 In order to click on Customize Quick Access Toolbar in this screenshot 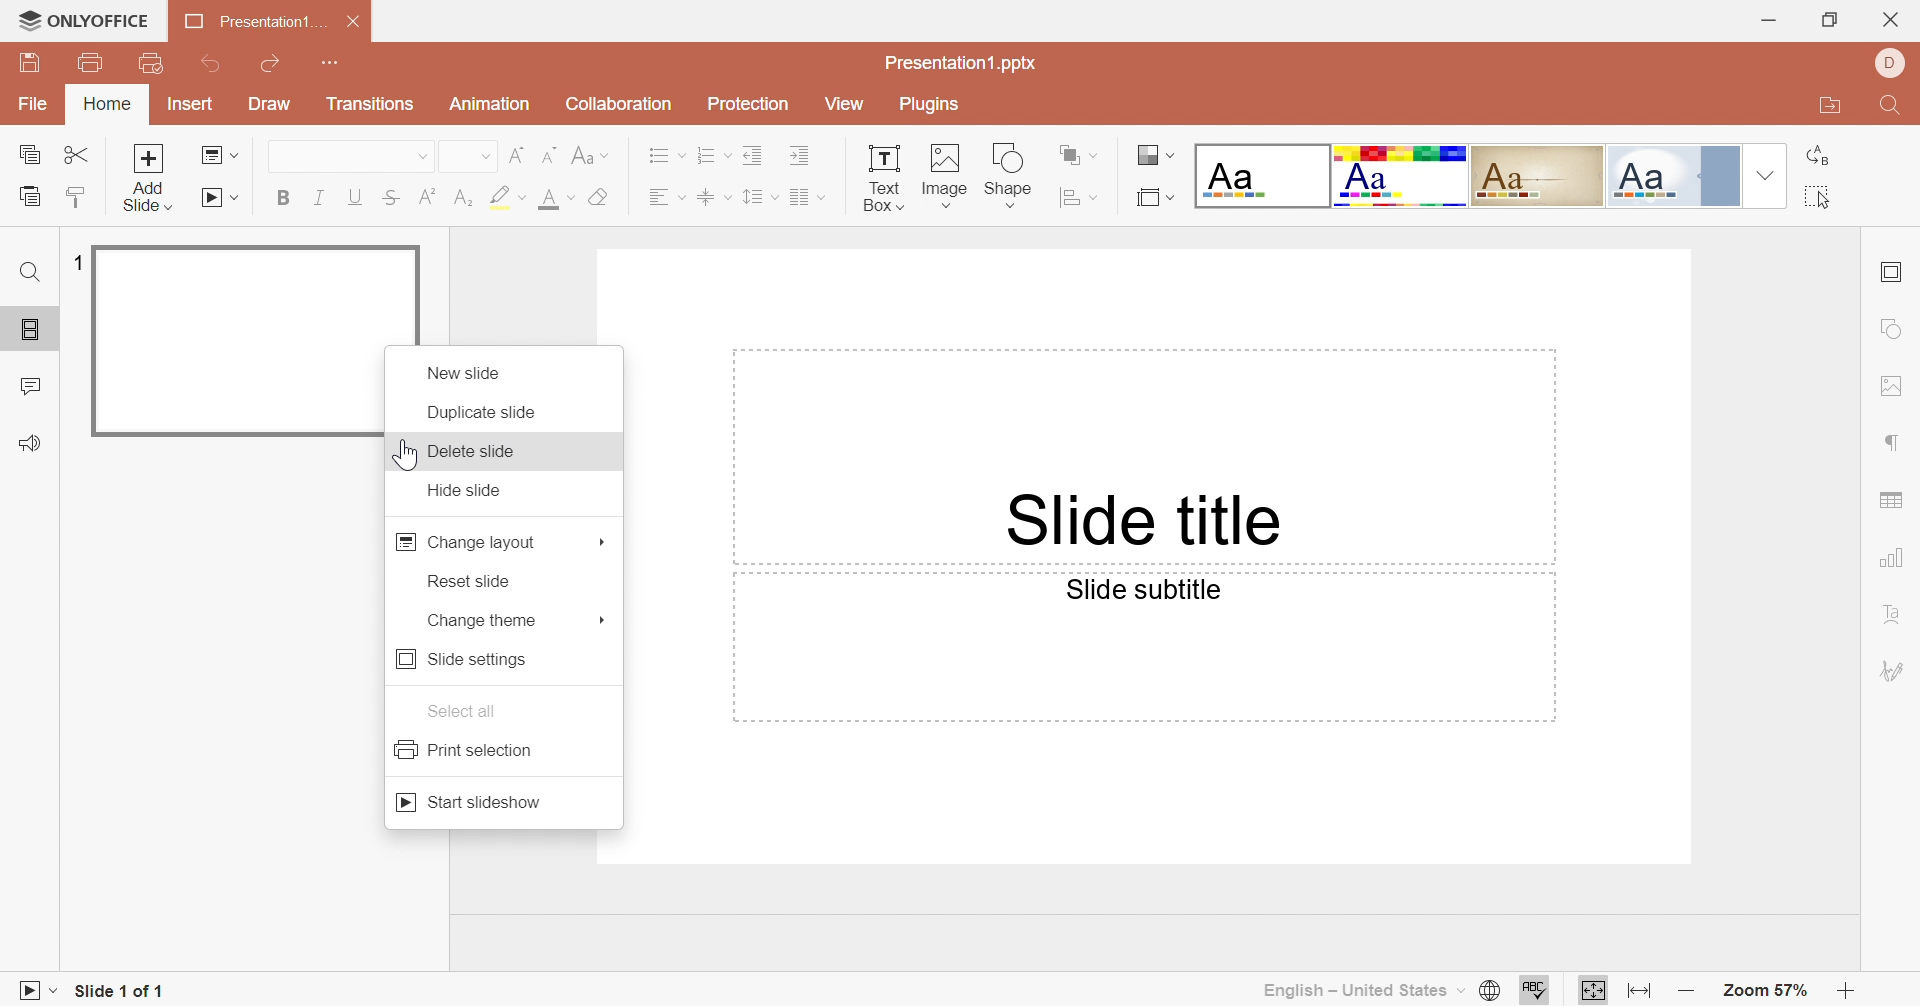, I will do `click(335, 63)`.